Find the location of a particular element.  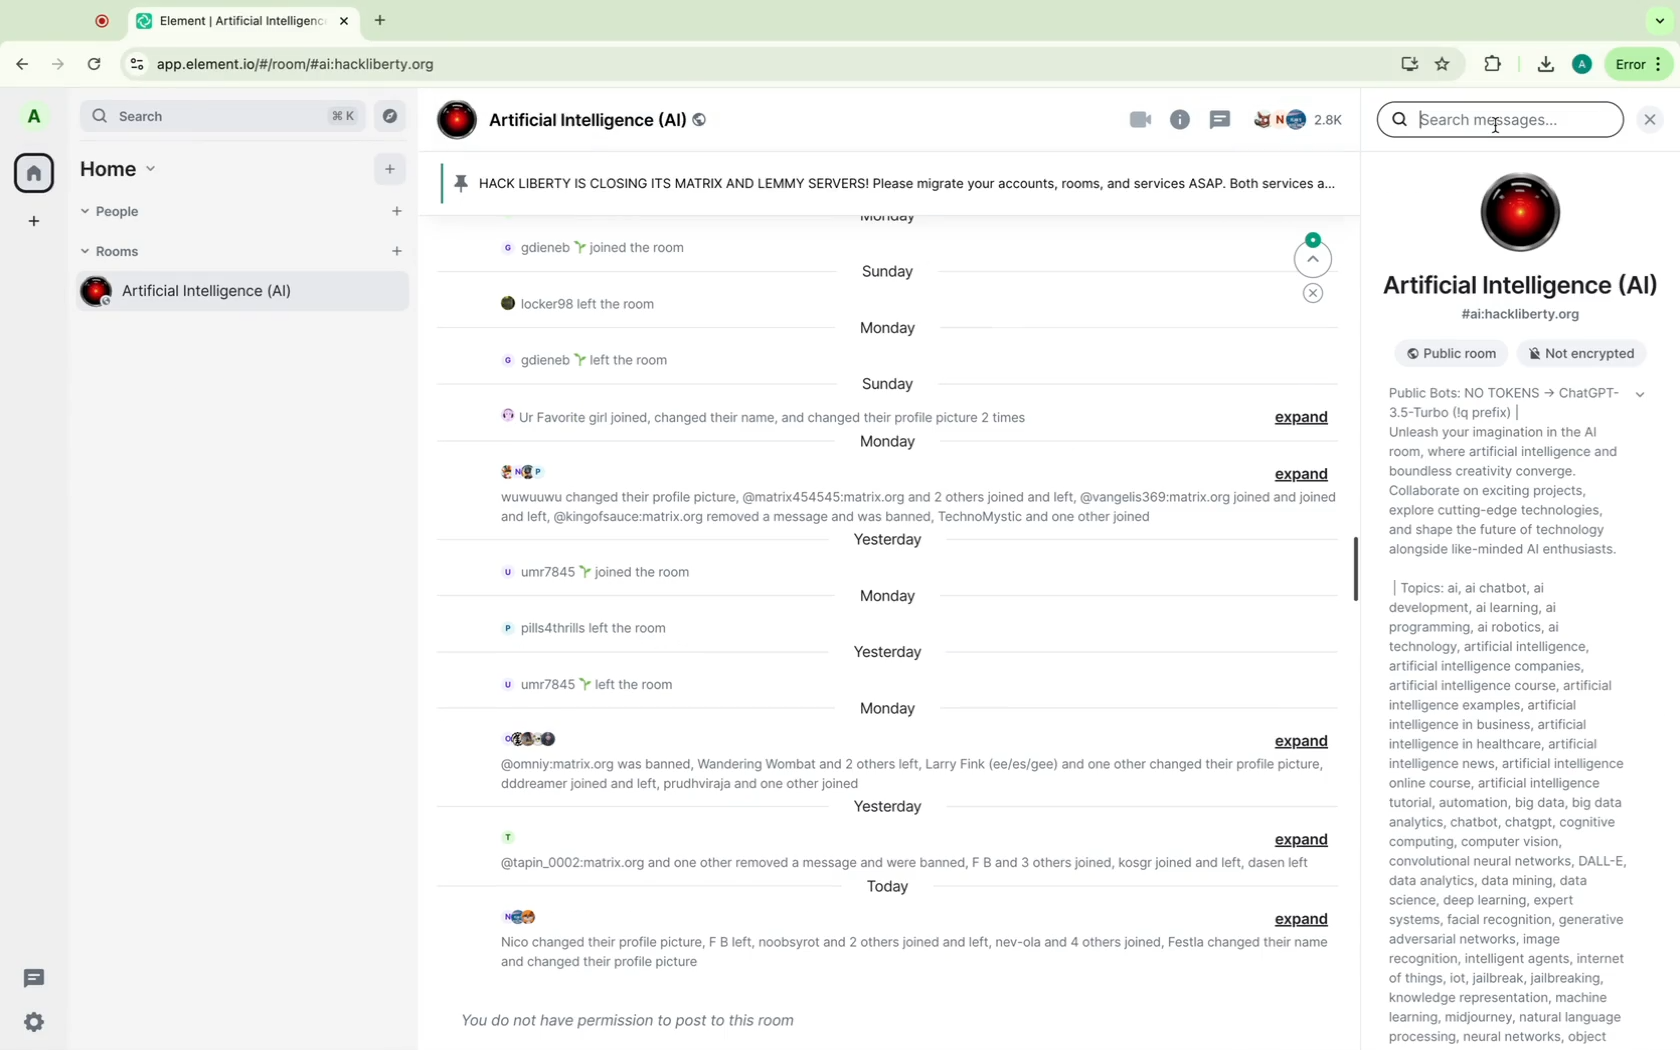

start chat is located at coordinates (397, 219).